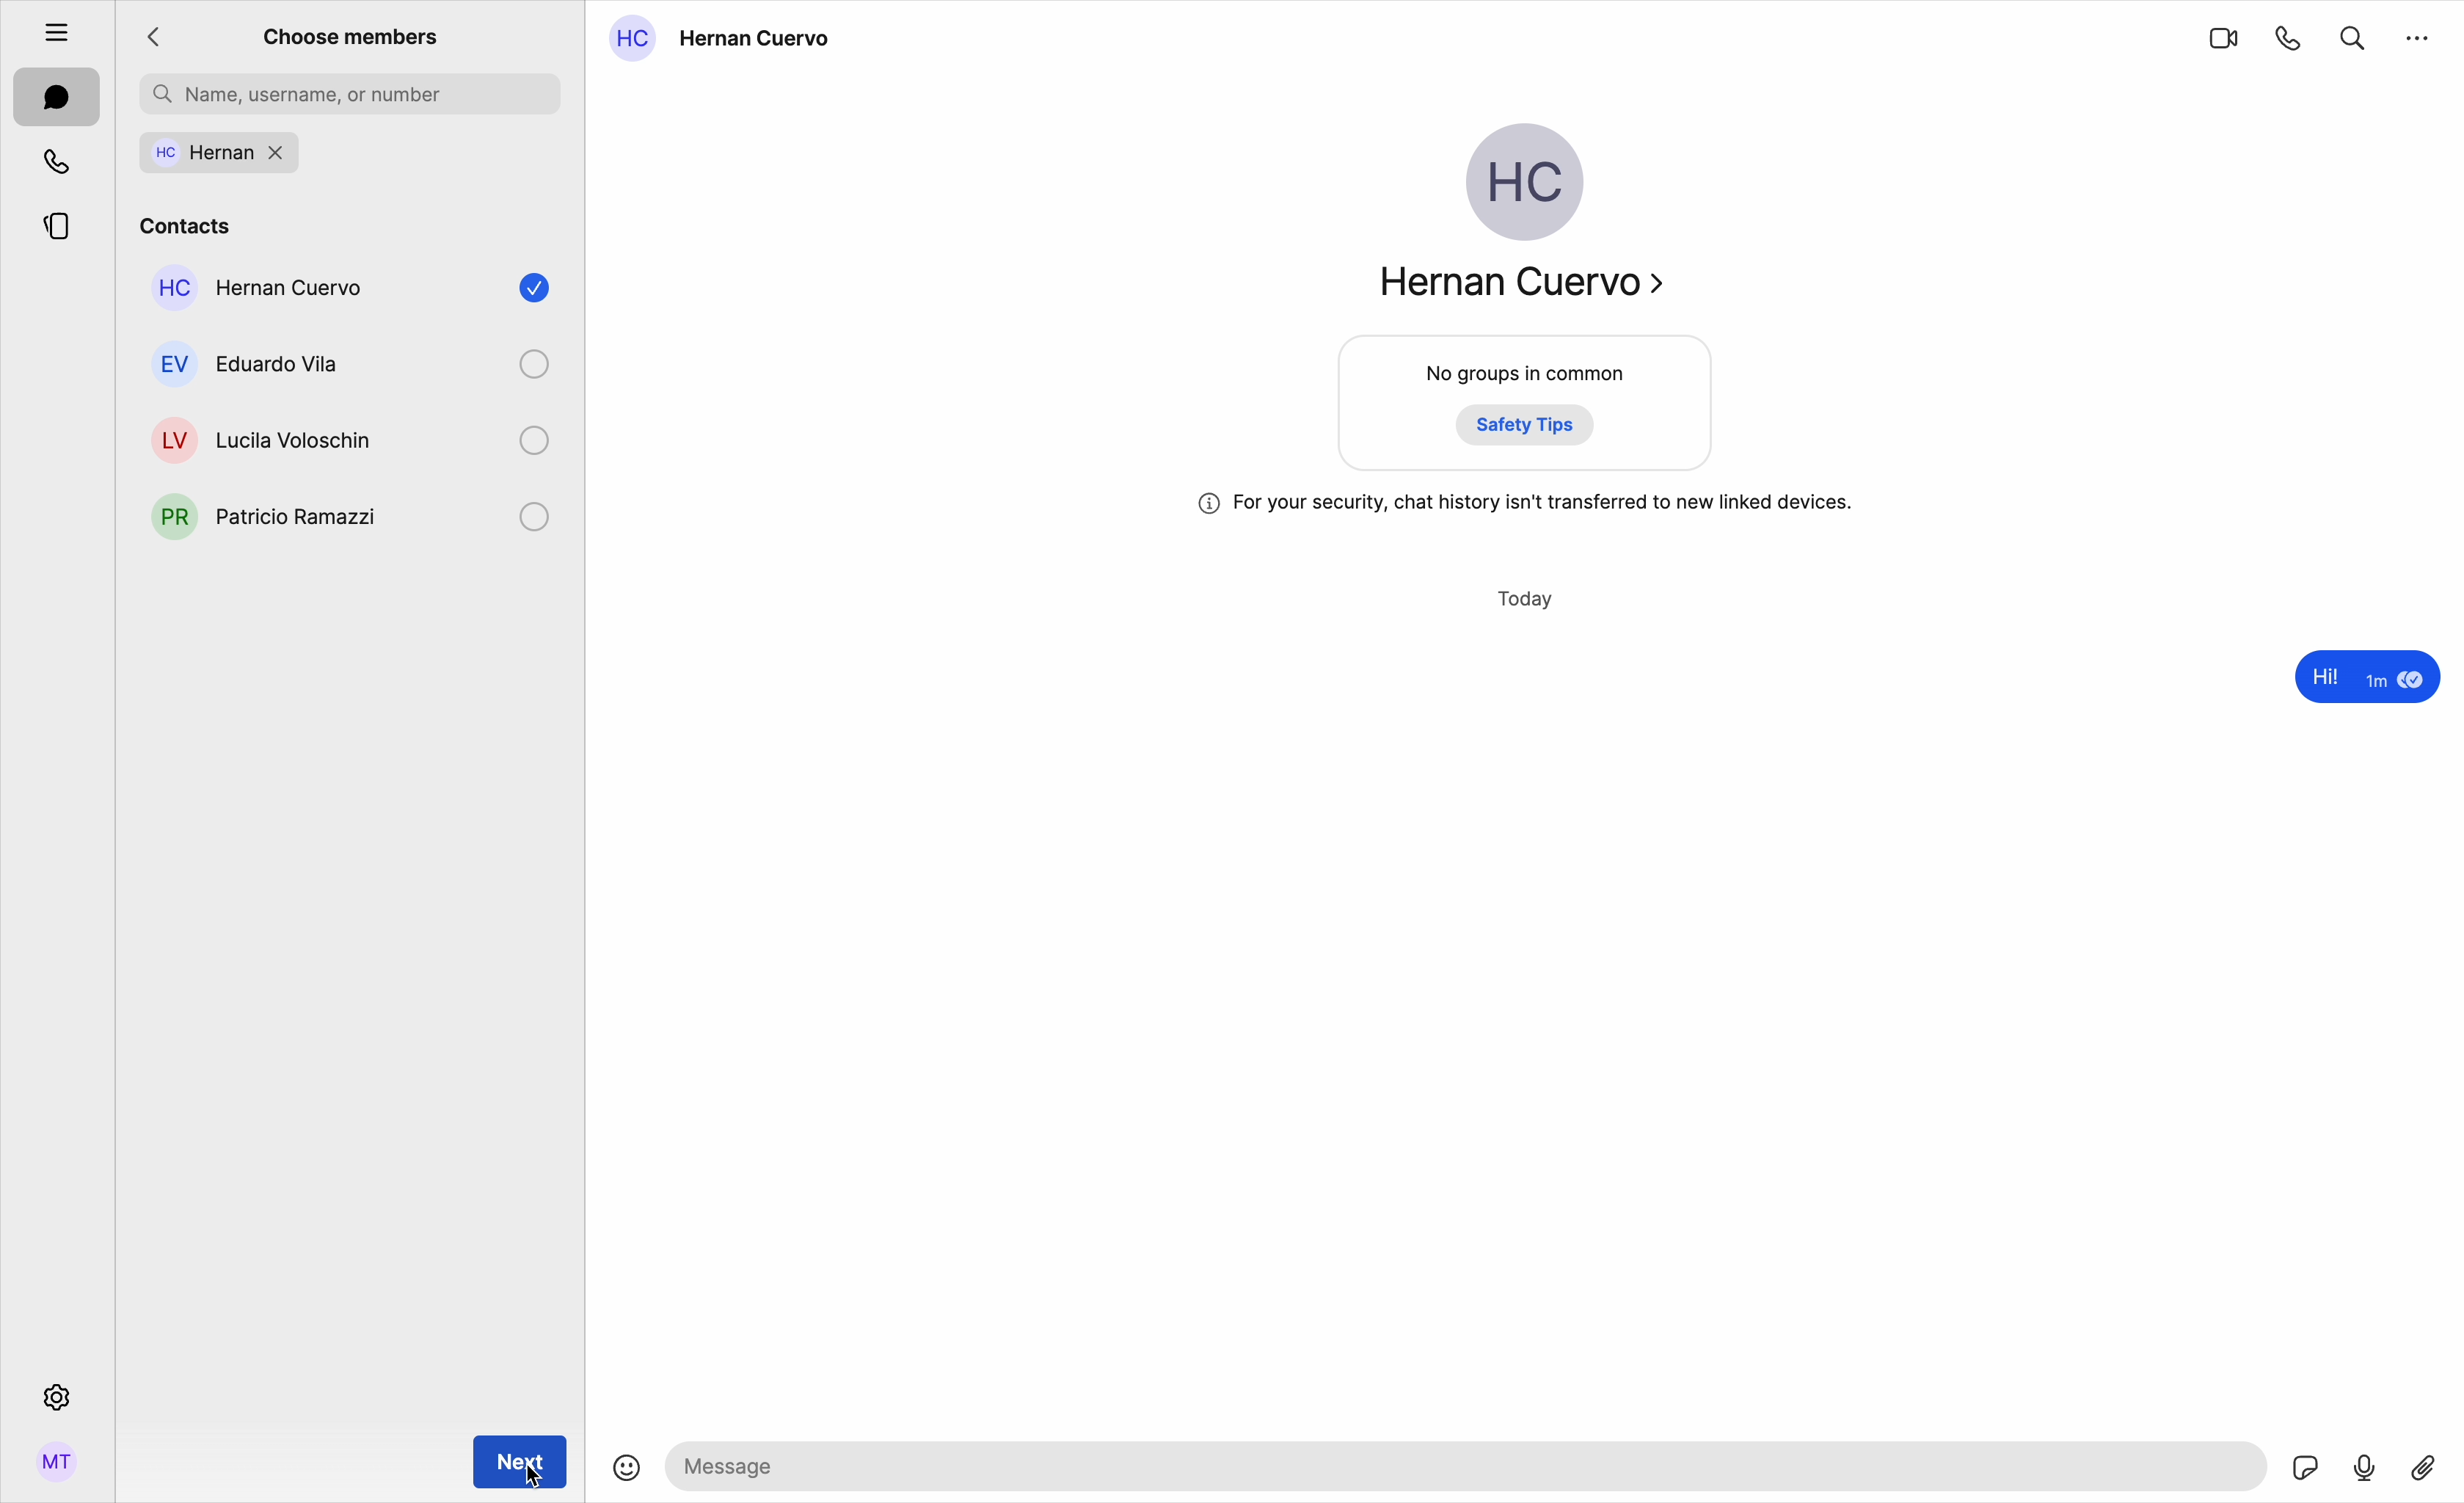 The image size is (2464, 1503). What do you see at coordinates (1526, 504) in the screenshot?
I see `safety message` at bounding box center [1526, 504].